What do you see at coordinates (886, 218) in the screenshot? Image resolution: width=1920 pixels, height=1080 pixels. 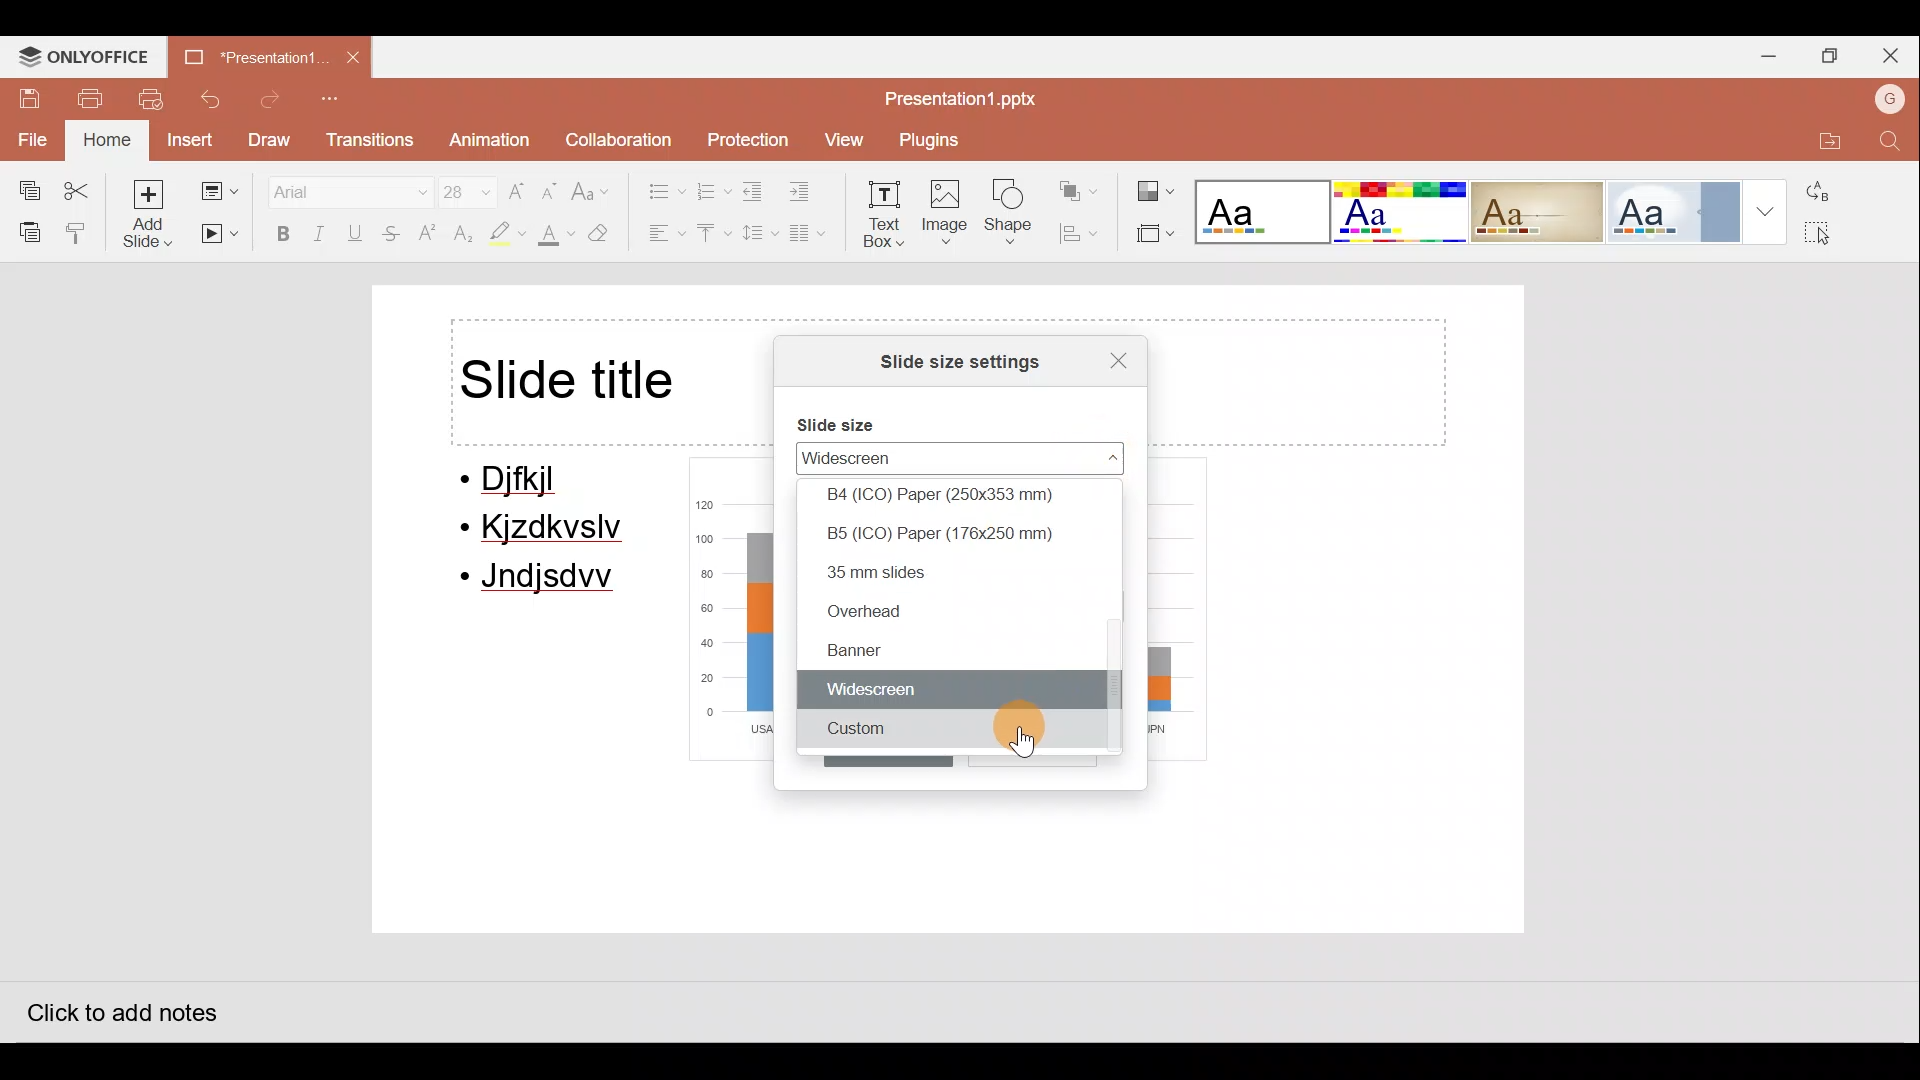 I see `Text box` at bounding box center [886, 218].